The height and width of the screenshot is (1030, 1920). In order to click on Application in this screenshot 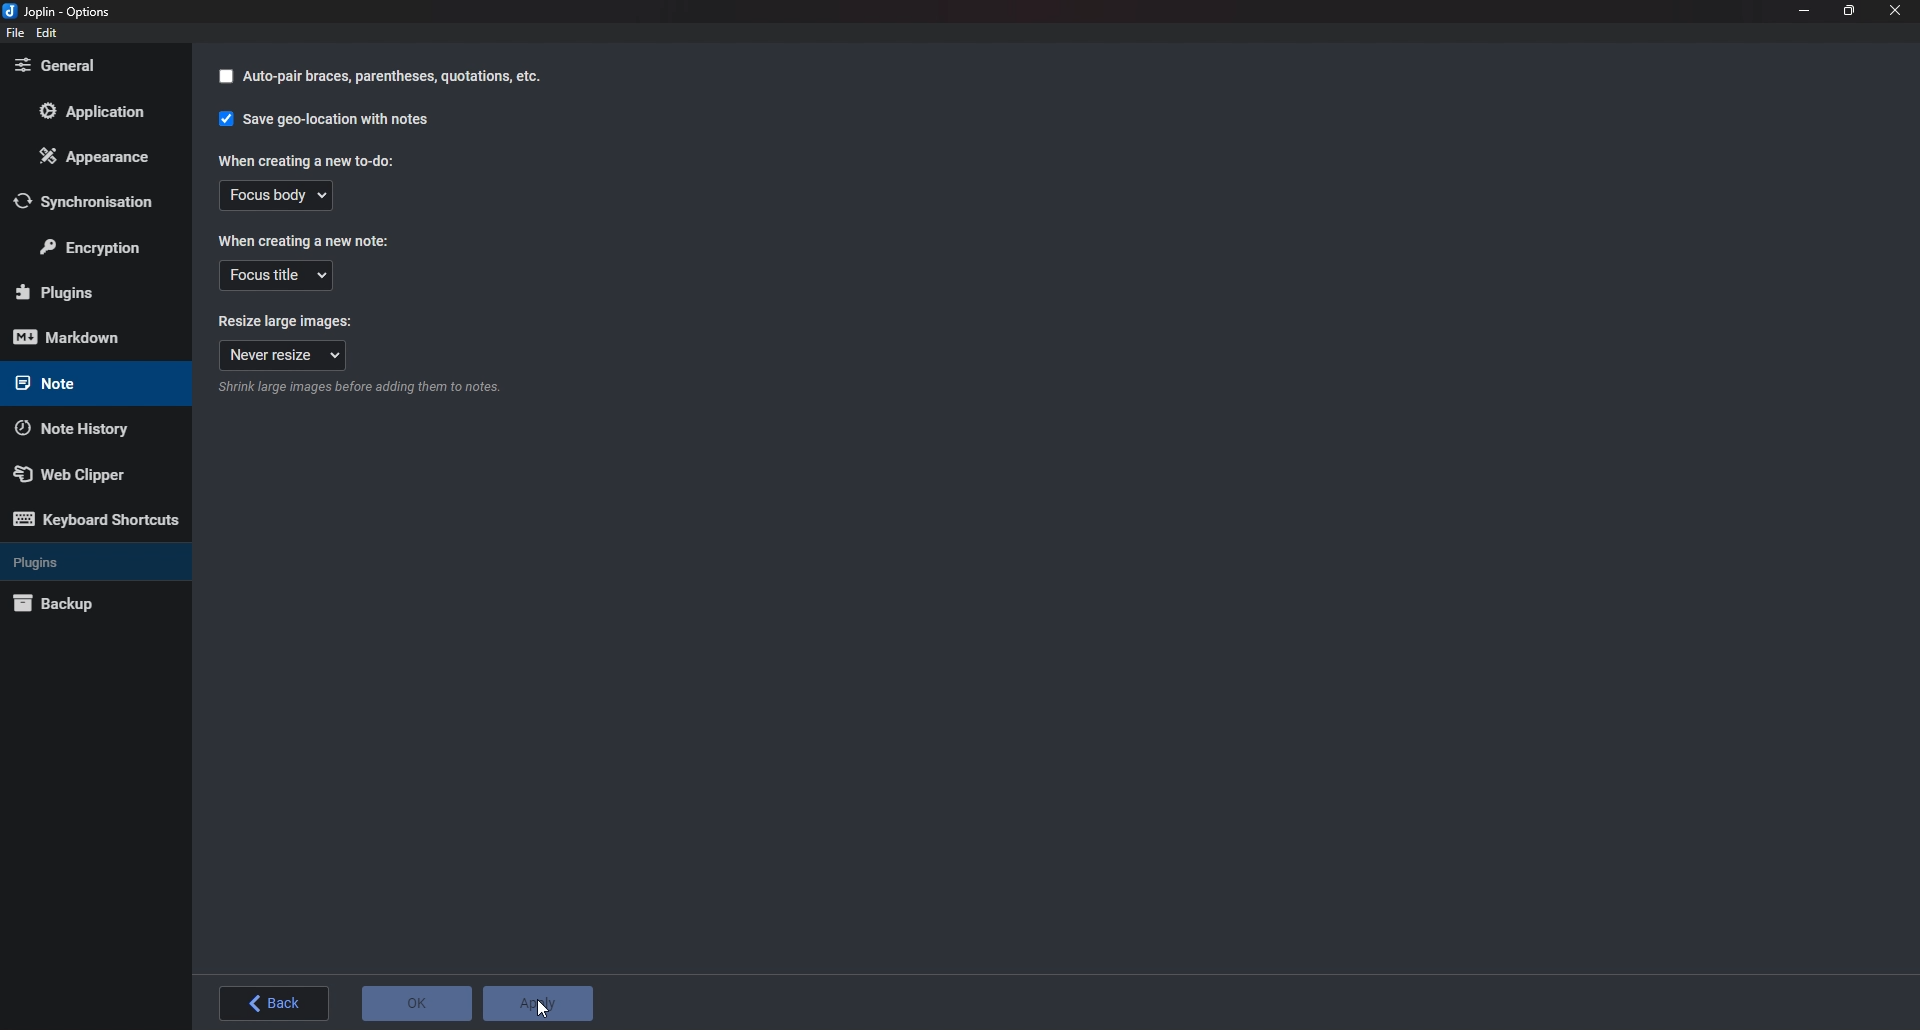, I will do `click(99, 114)`.